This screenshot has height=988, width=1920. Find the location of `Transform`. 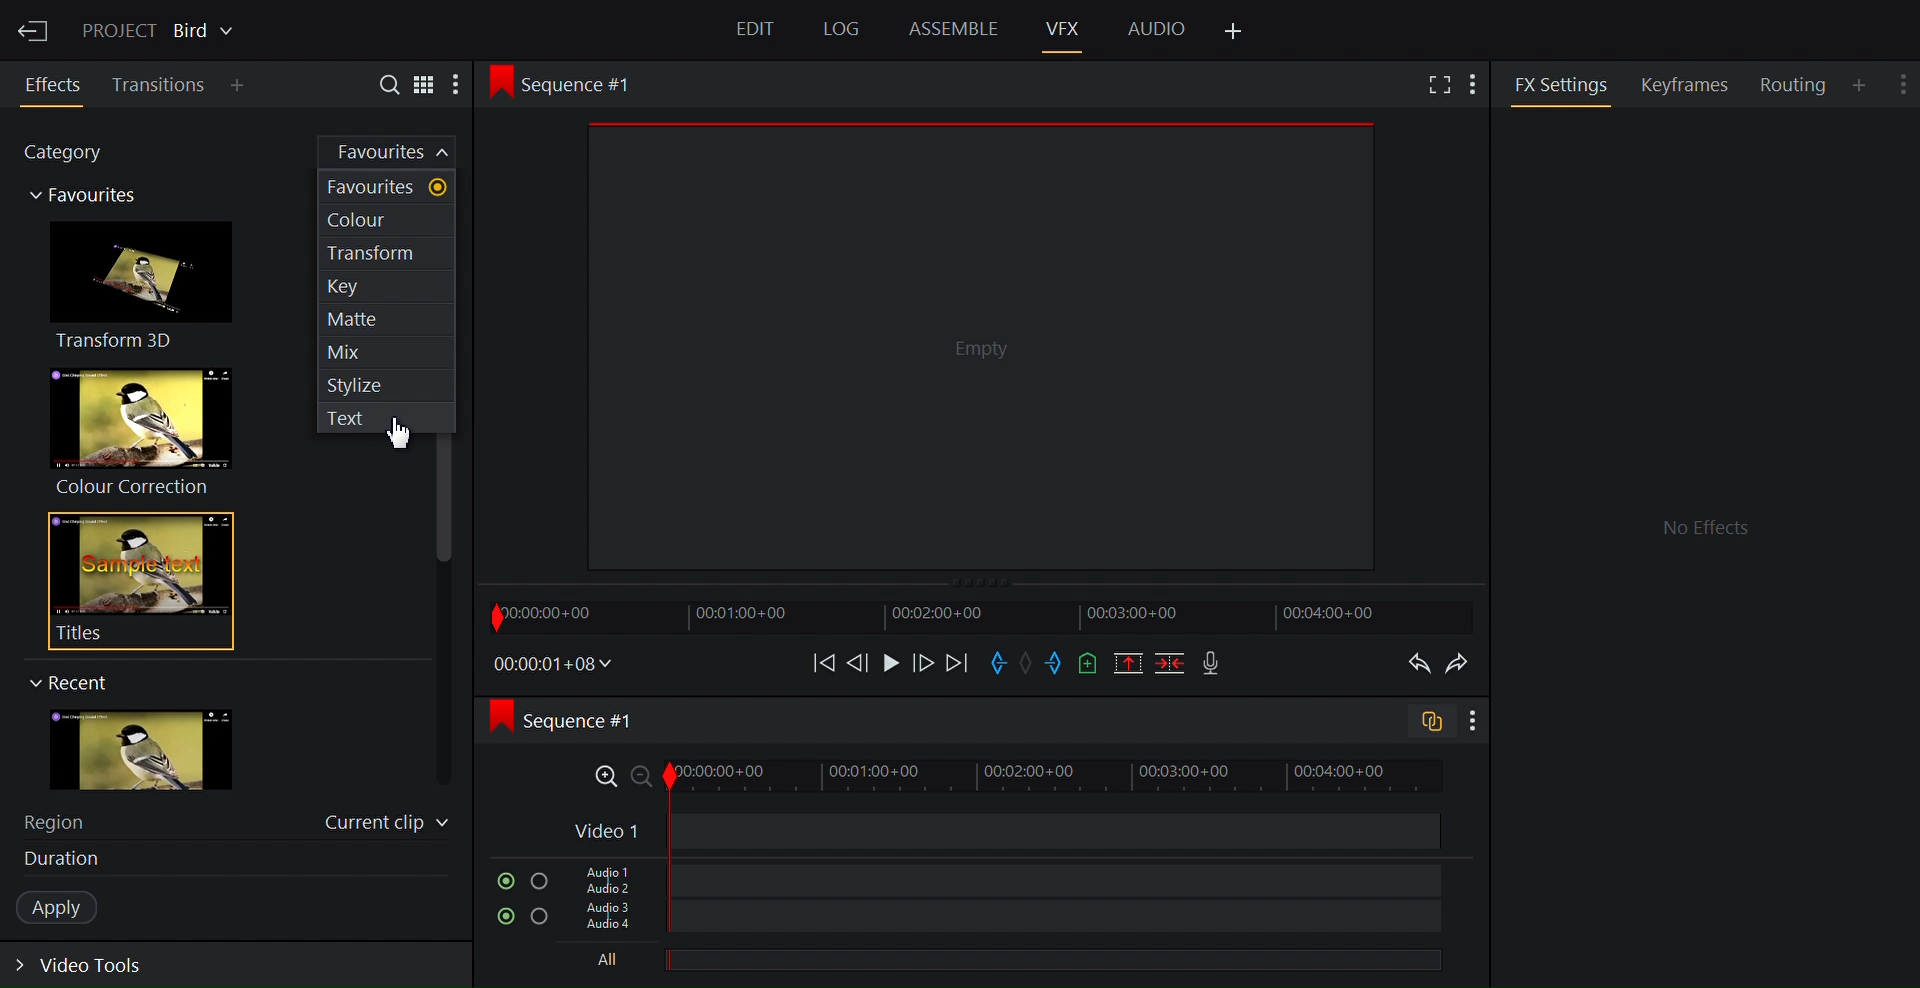

Transform is located at coordinates (386, 253).